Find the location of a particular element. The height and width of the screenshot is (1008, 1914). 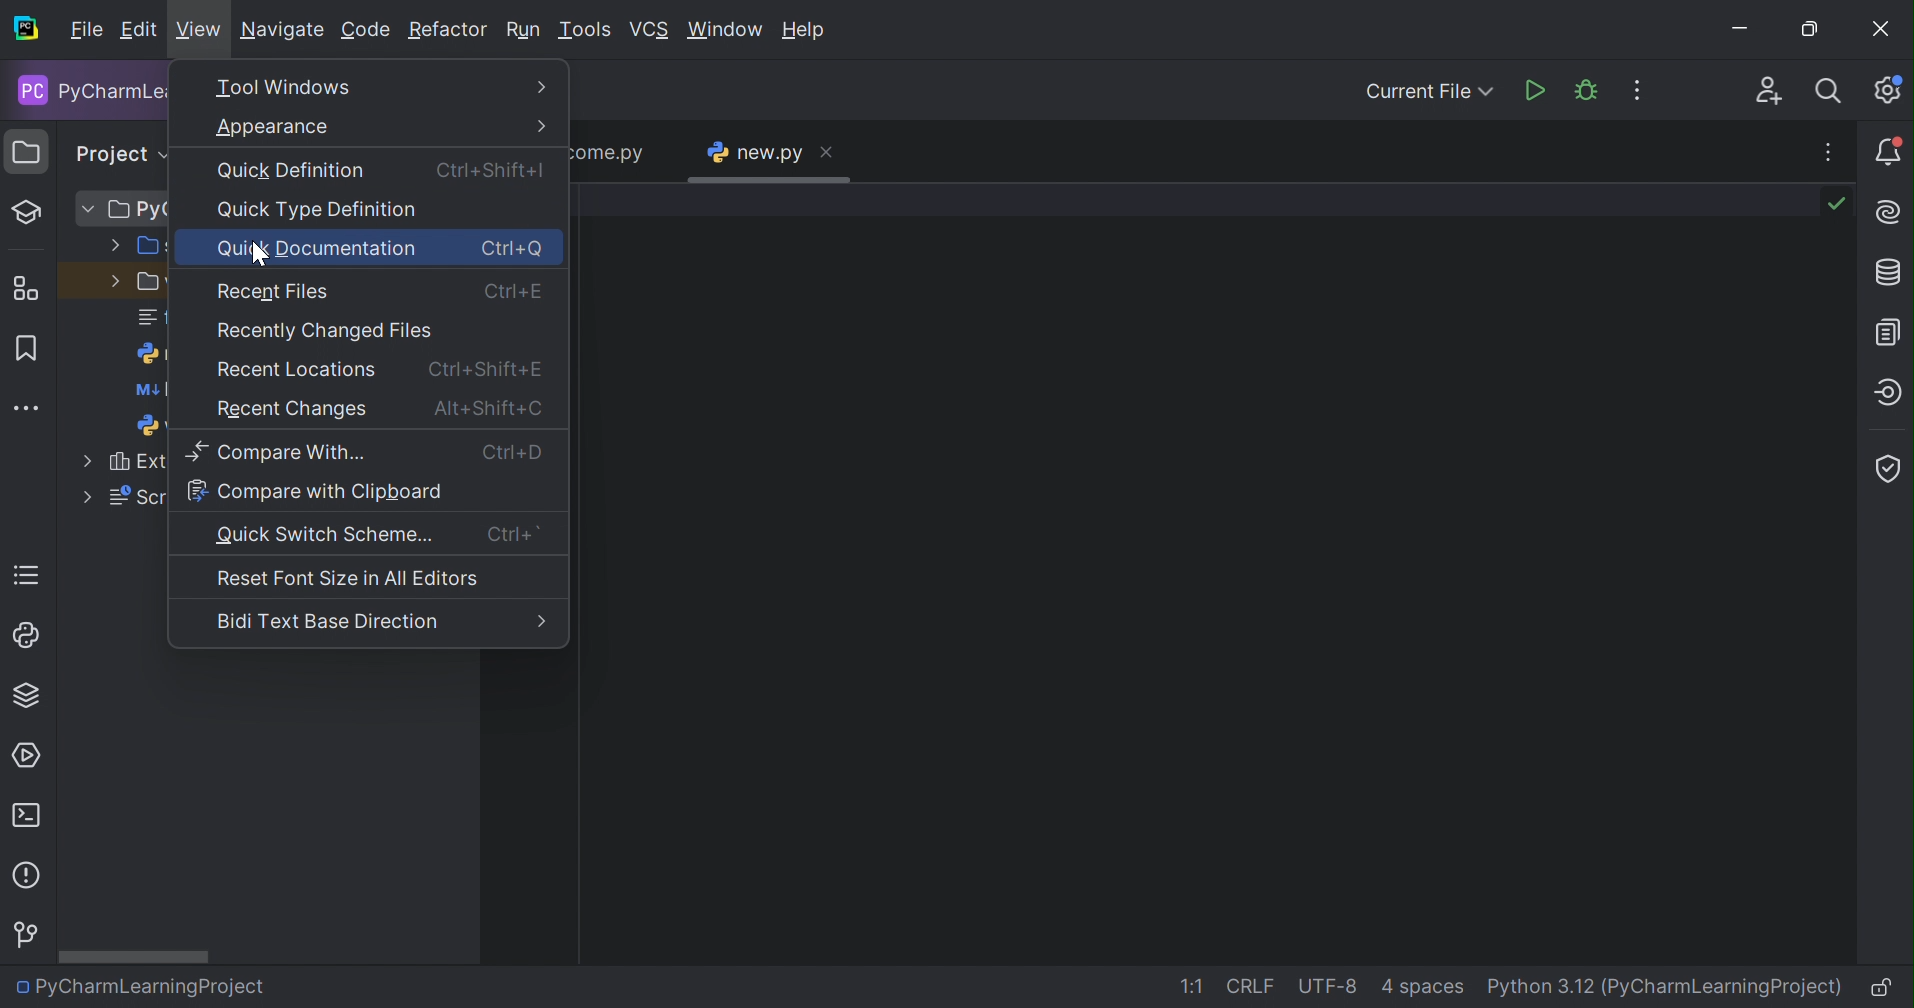

src is located at coordinates (133, 246).